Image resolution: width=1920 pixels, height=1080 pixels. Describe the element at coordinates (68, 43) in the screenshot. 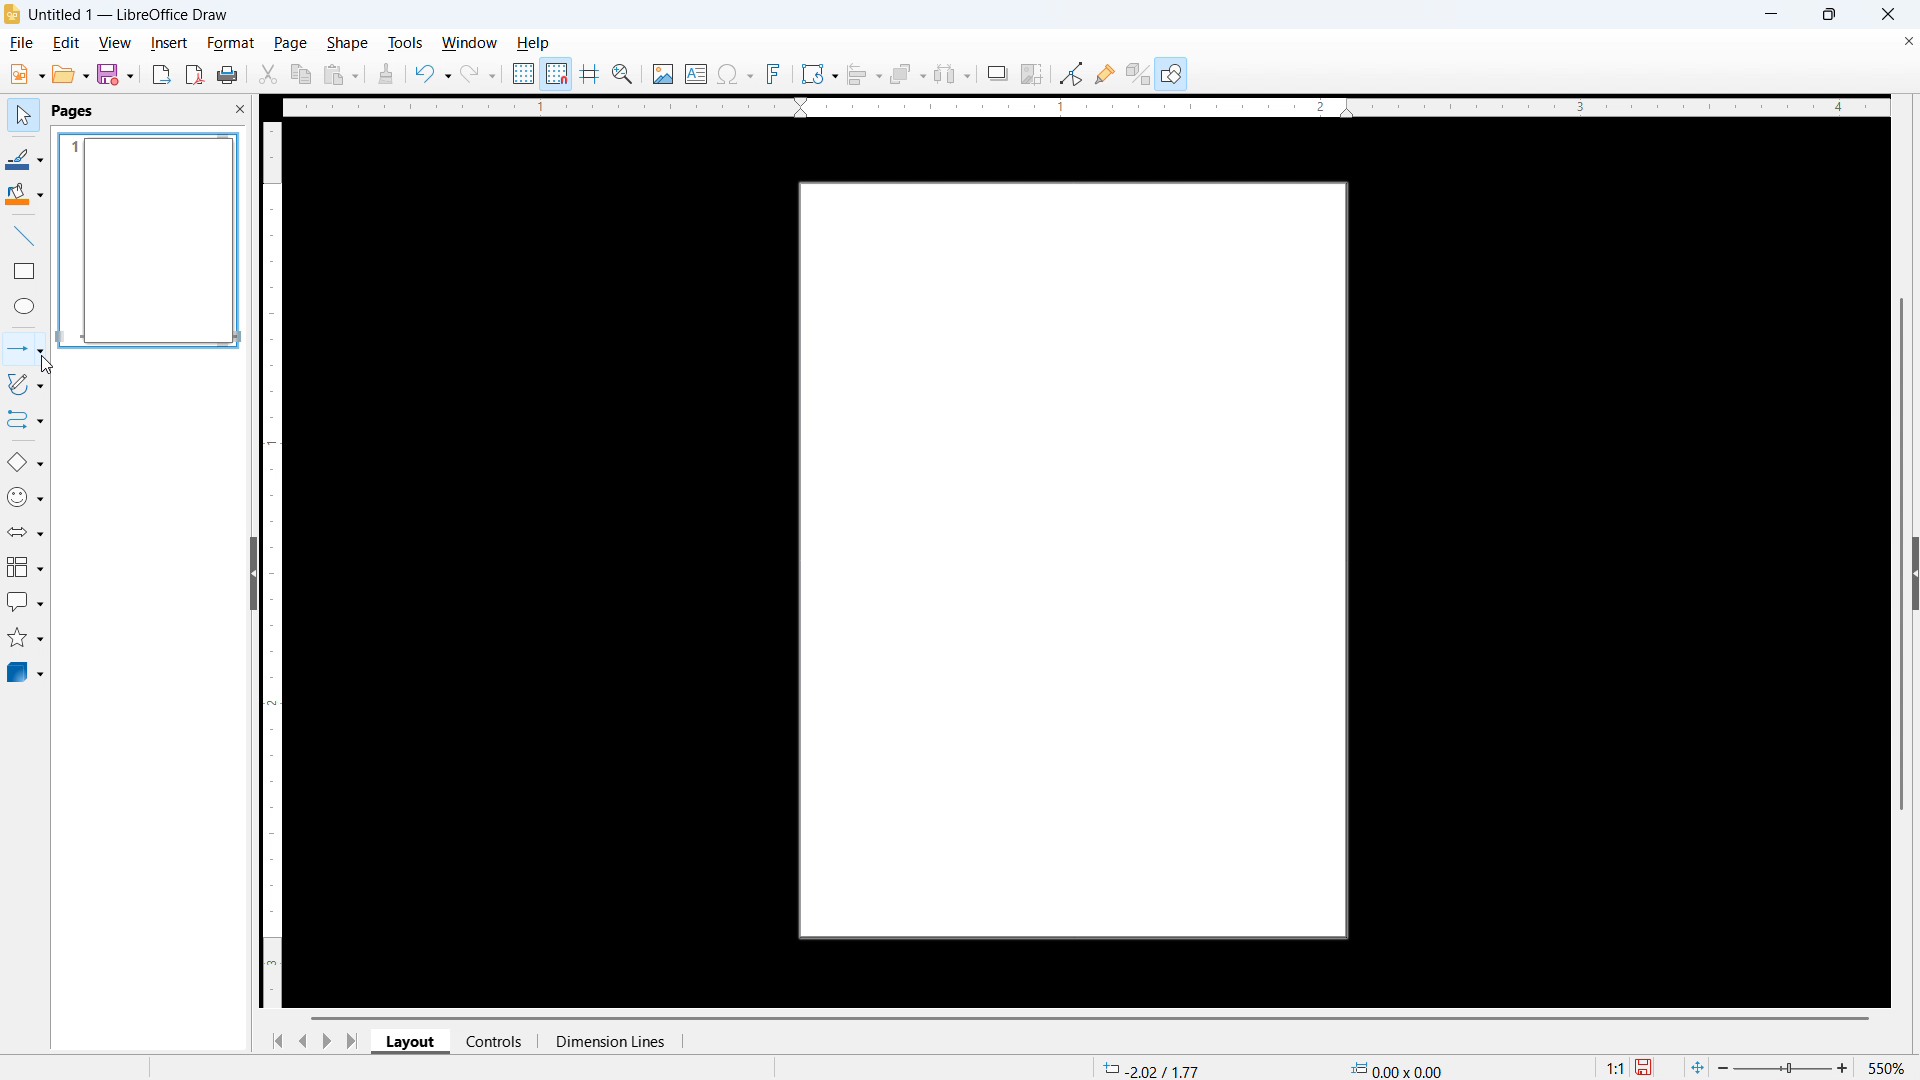

I see `Edit ` at that location.